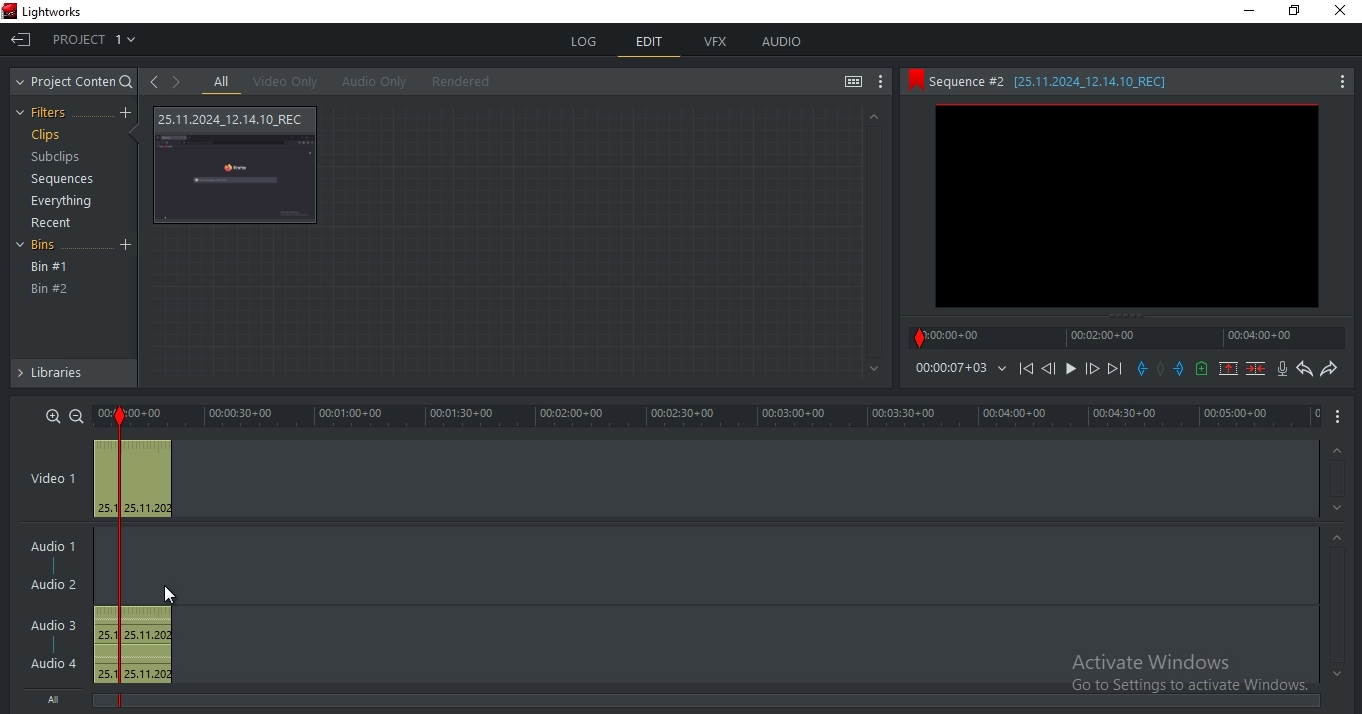  Describe the element at coordinates (1305, 369) in the screenshot. I see `undo` at that location.